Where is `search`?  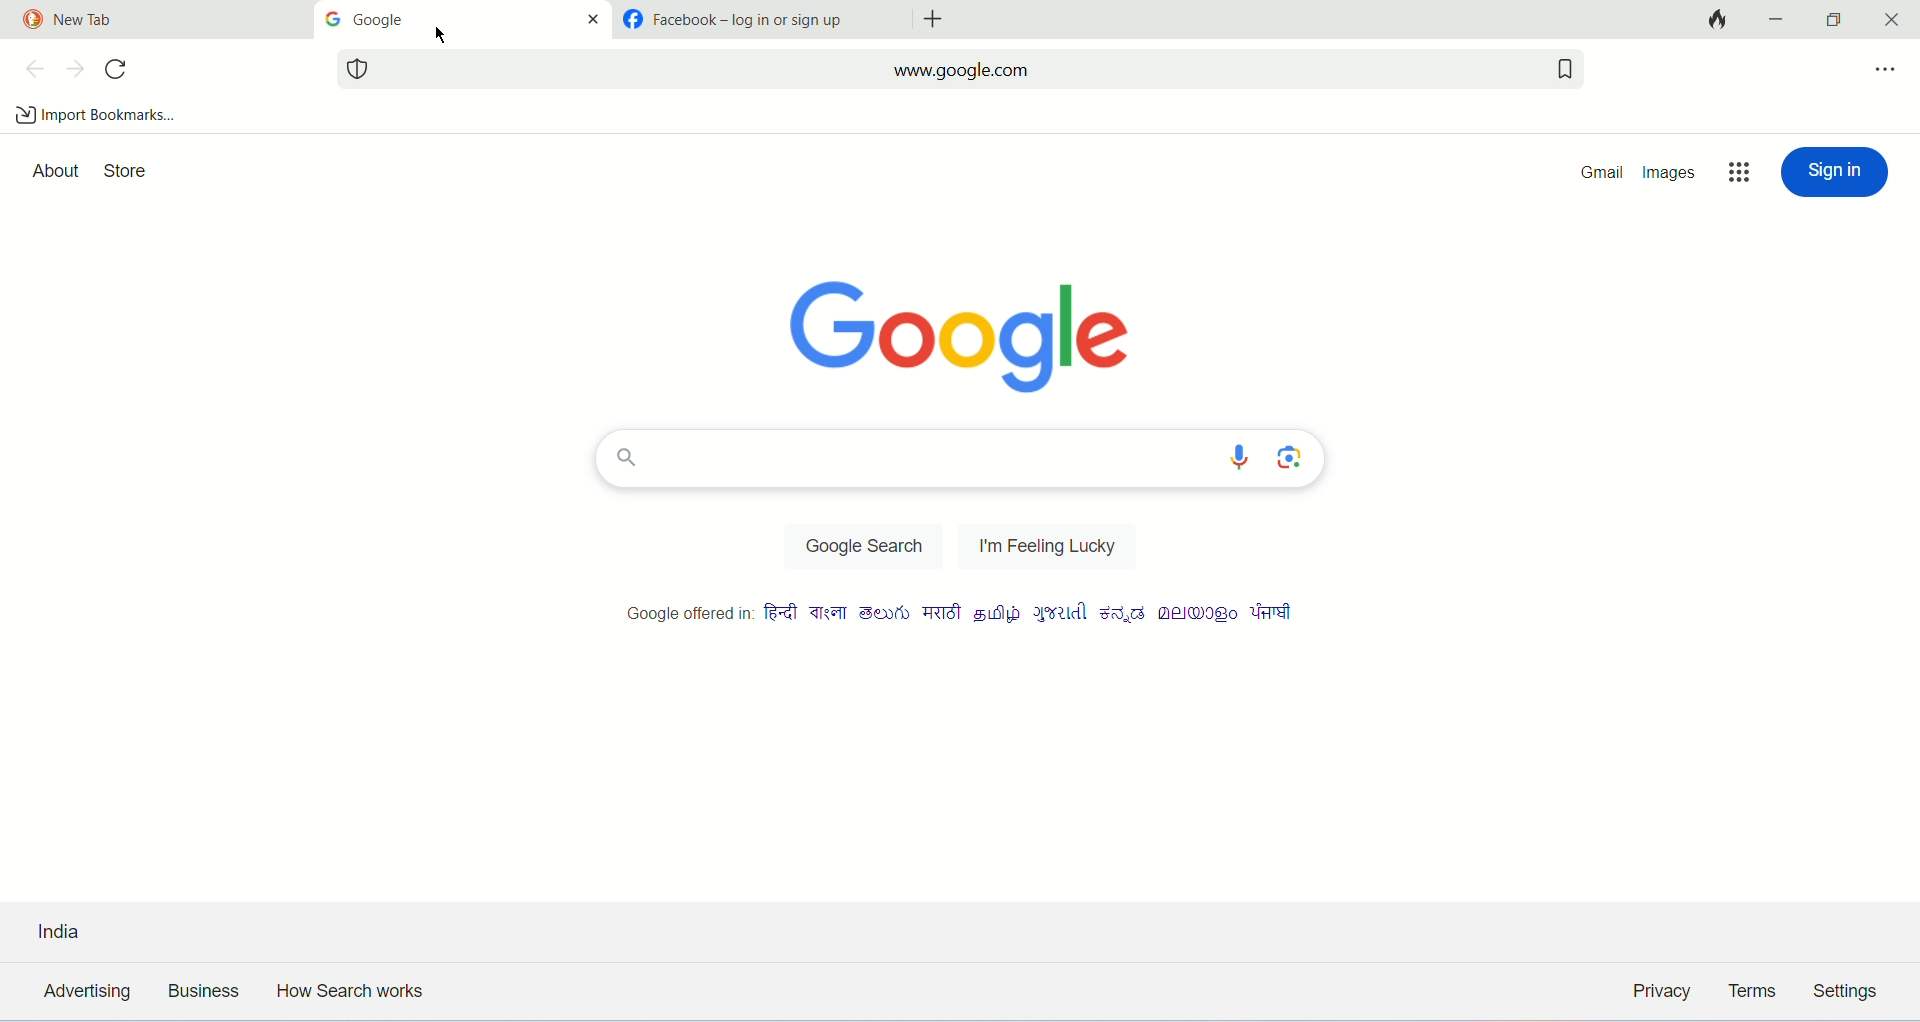
search is located at coordinates (958, 458).